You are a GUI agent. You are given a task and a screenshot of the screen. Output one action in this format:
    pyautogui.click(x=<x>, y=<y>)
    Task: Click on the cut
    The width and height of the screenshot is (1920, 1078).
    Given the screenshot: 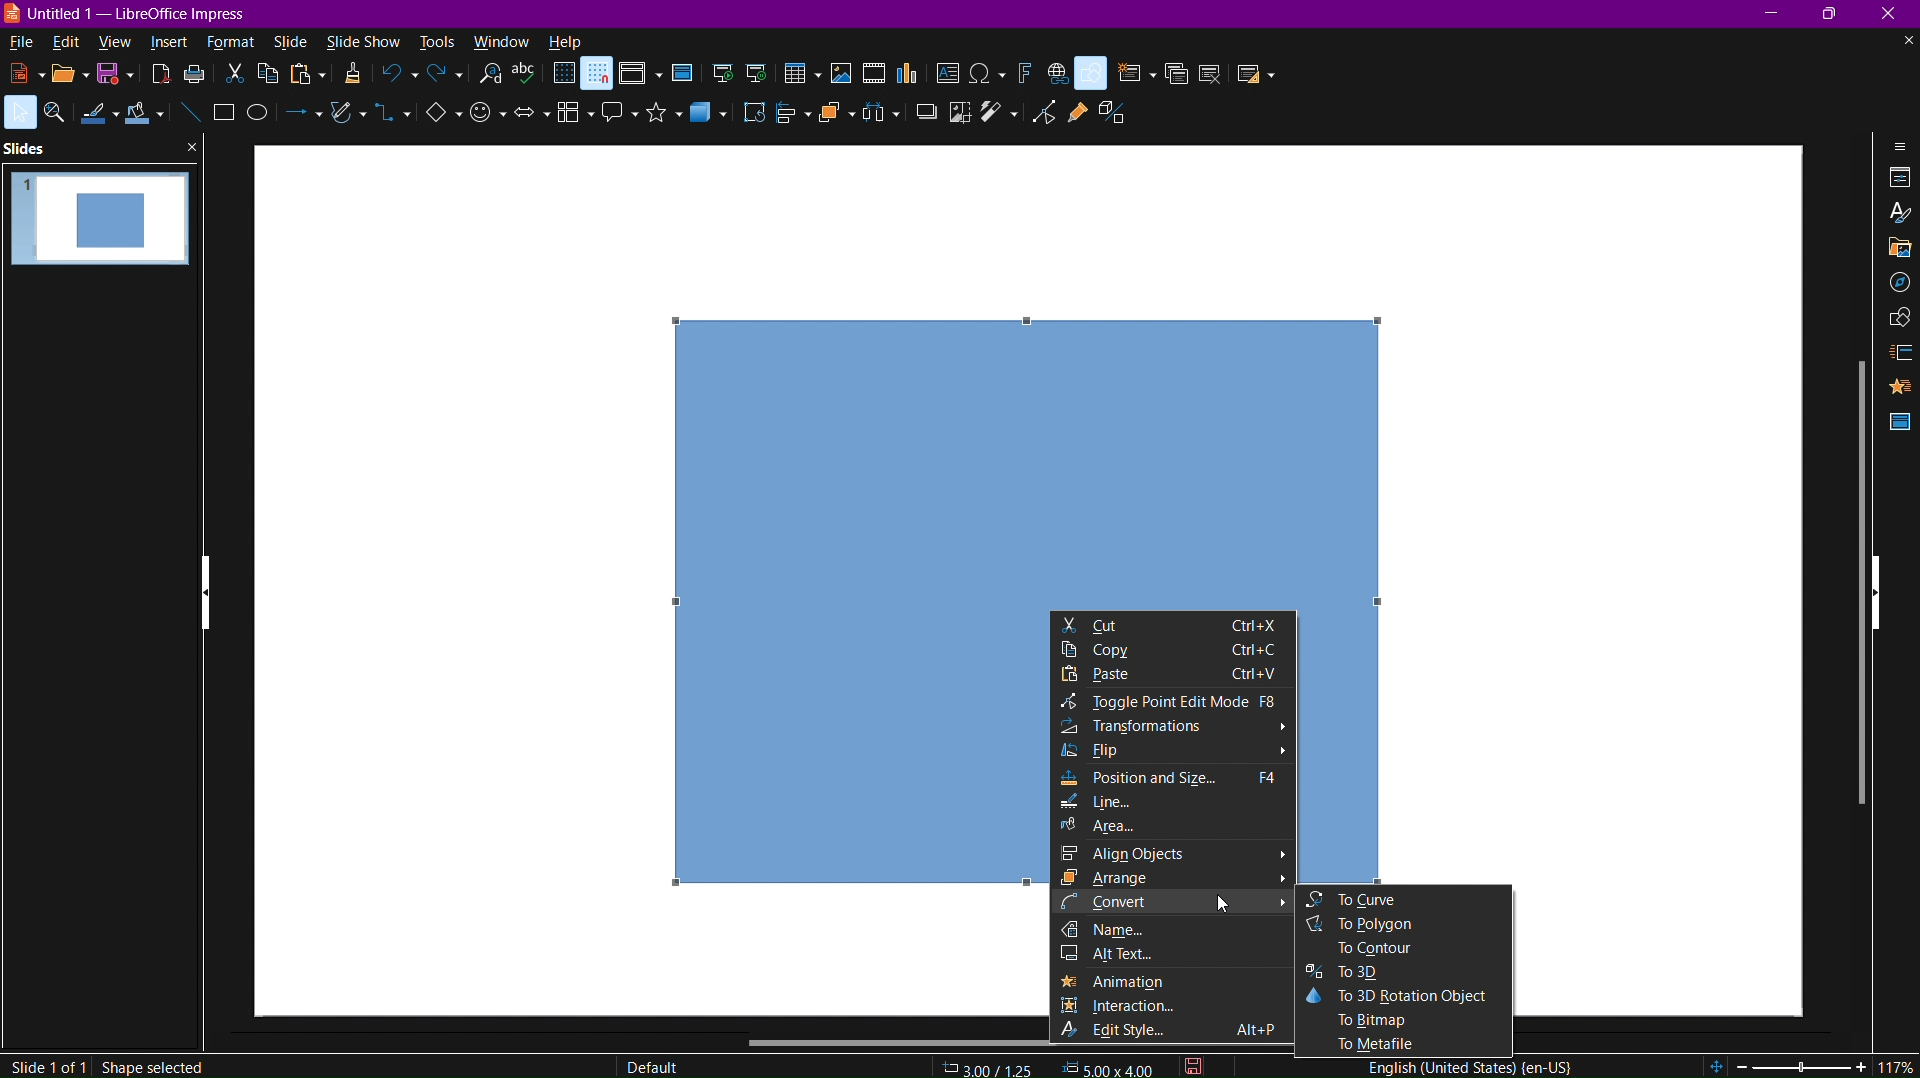 What is the action you would take?
    pyautogui.click(x=237, y=76)
    